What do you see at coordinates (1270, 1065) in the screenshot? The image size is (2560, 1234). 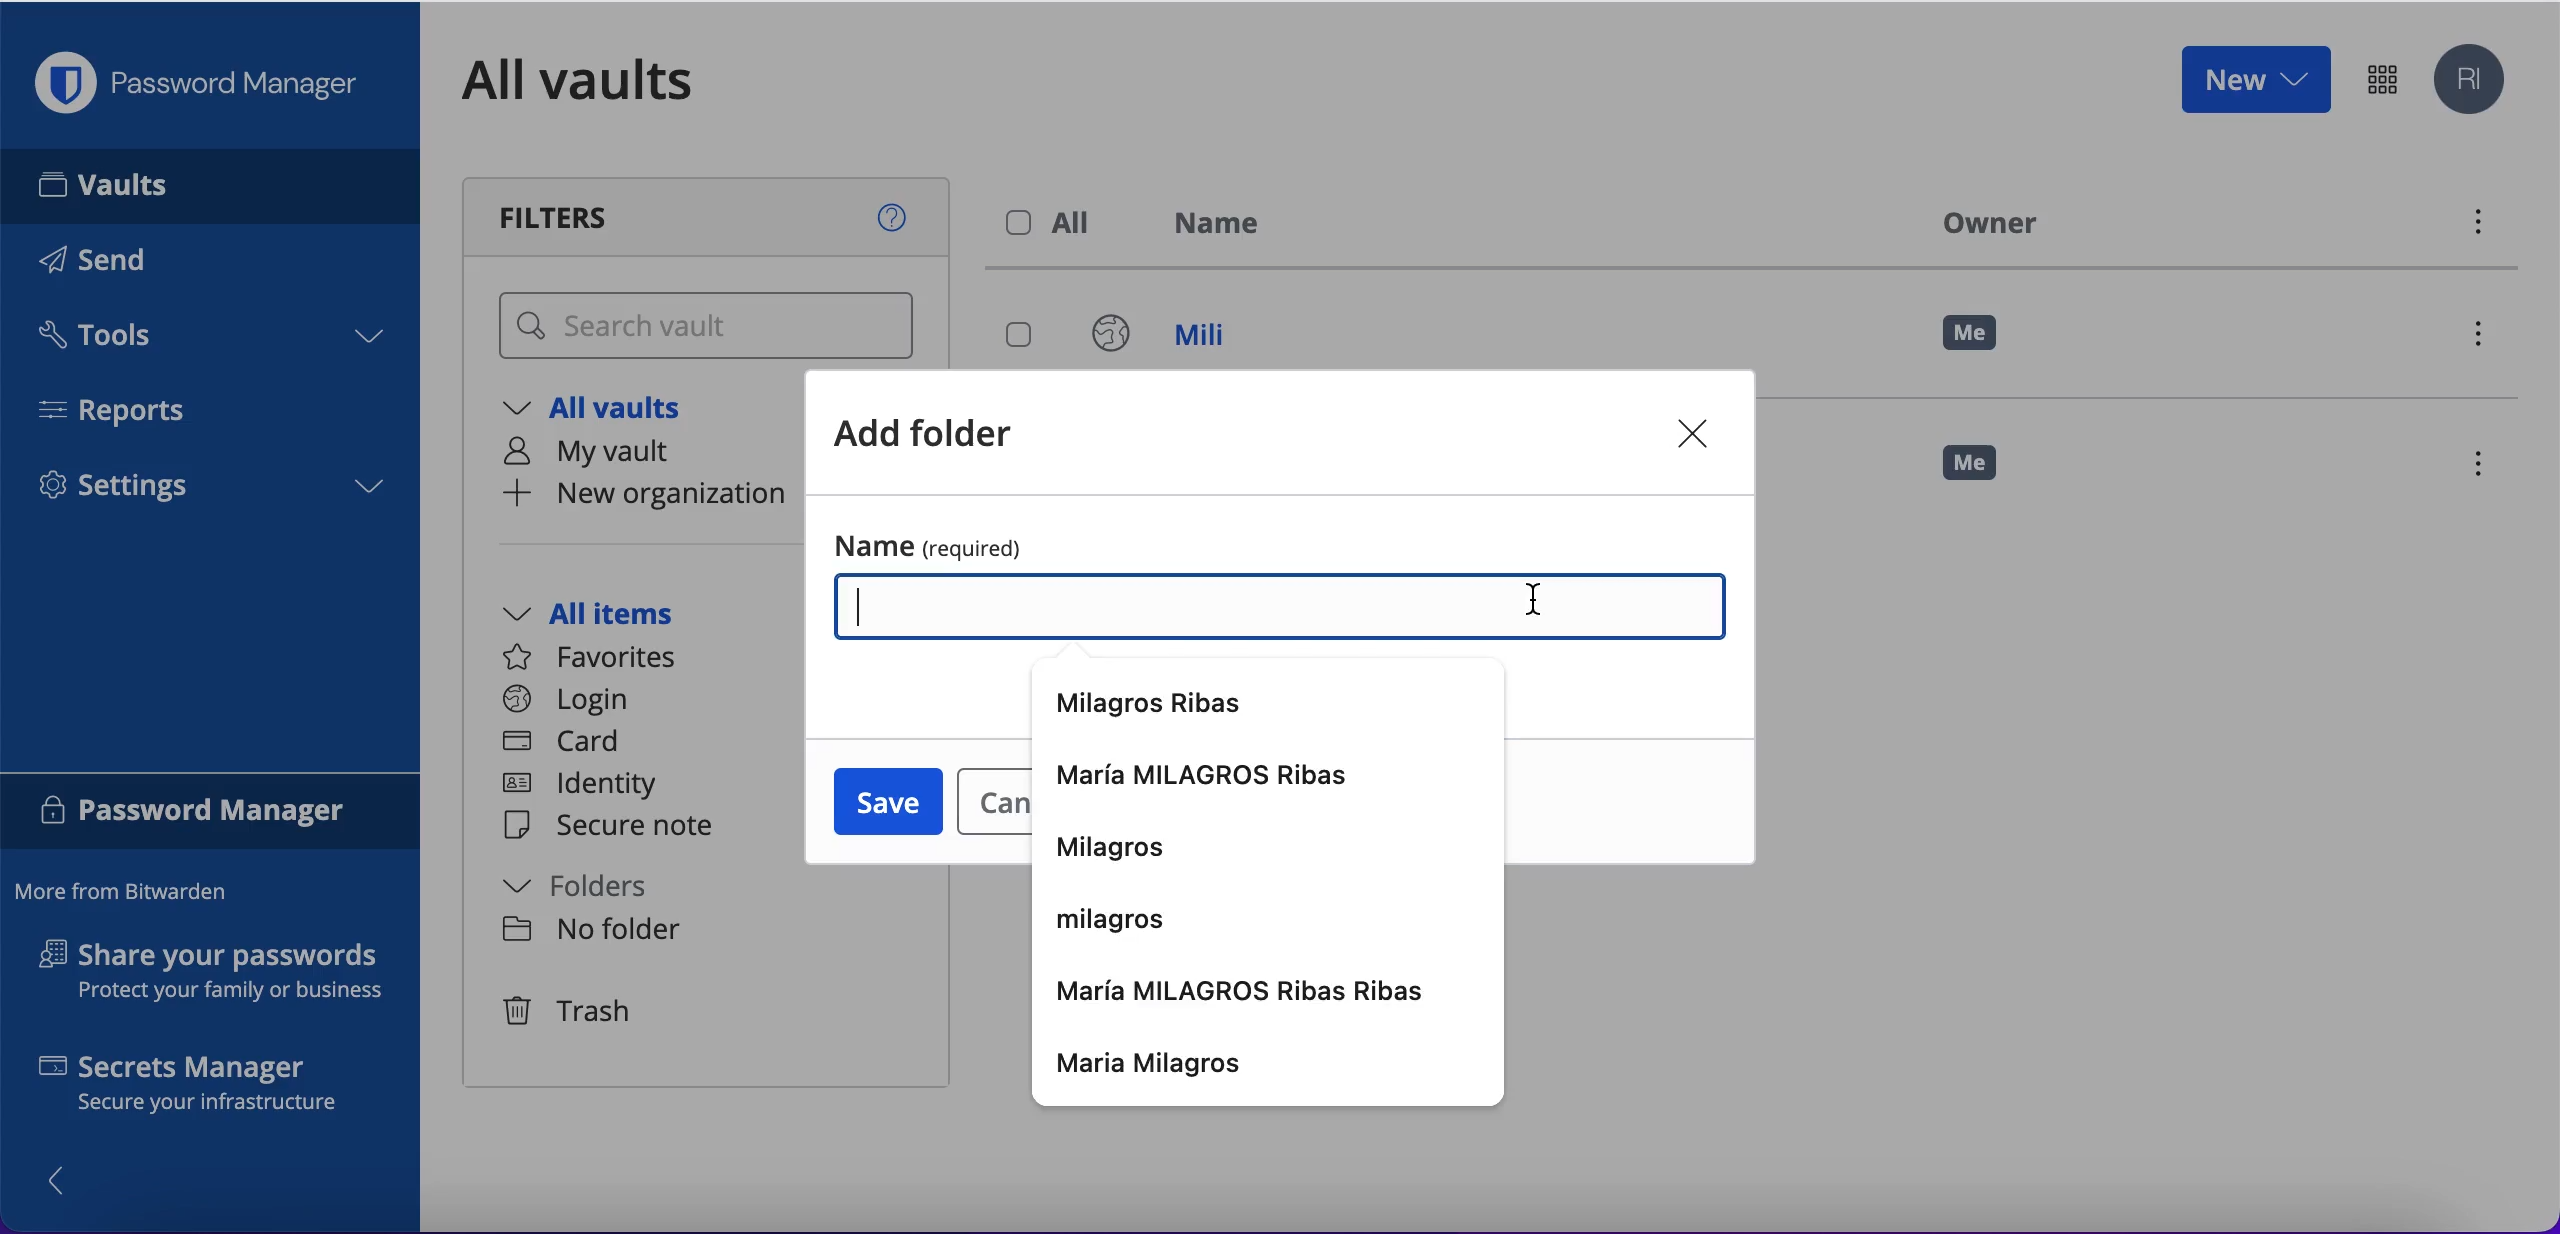 I see `maria milagros` at bounding box center [1270, 1065].